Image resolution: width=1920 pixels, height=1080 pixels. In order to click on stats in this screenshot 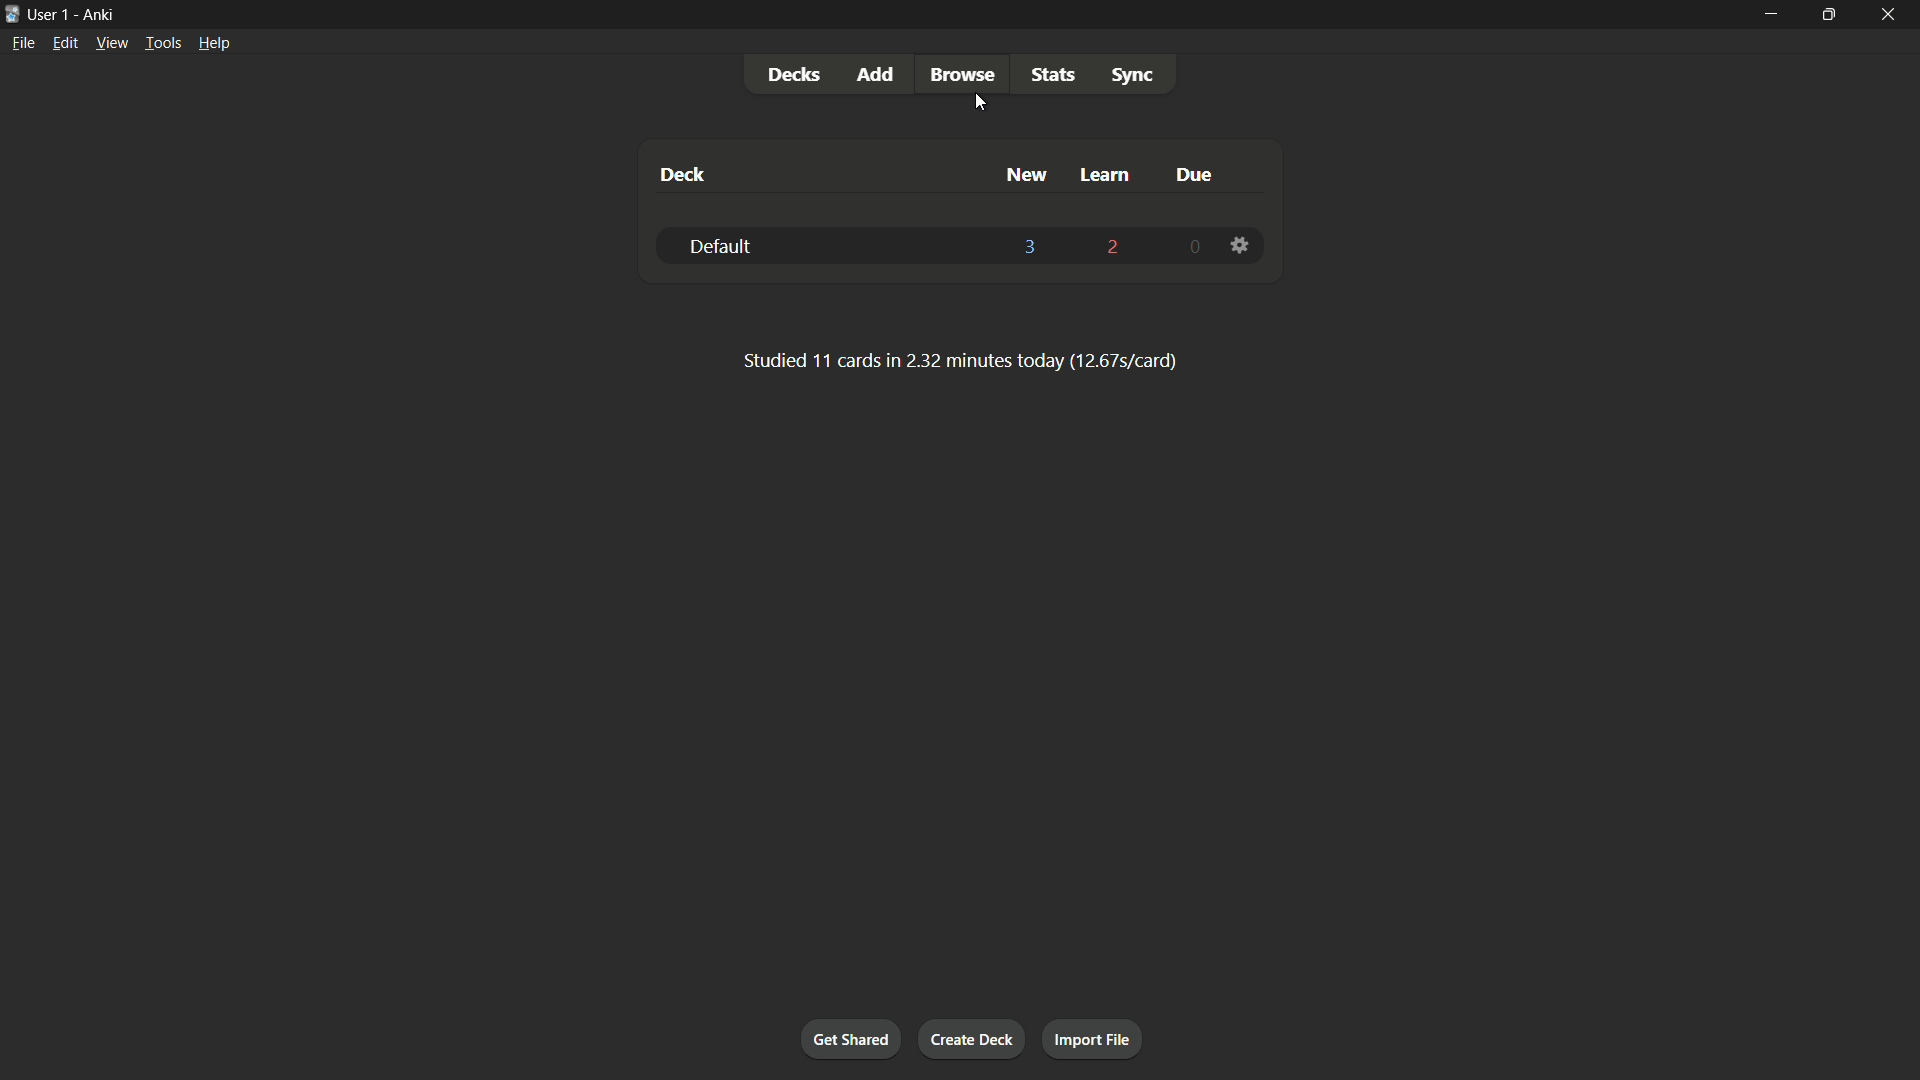, I will do `click(1053, 74)`.